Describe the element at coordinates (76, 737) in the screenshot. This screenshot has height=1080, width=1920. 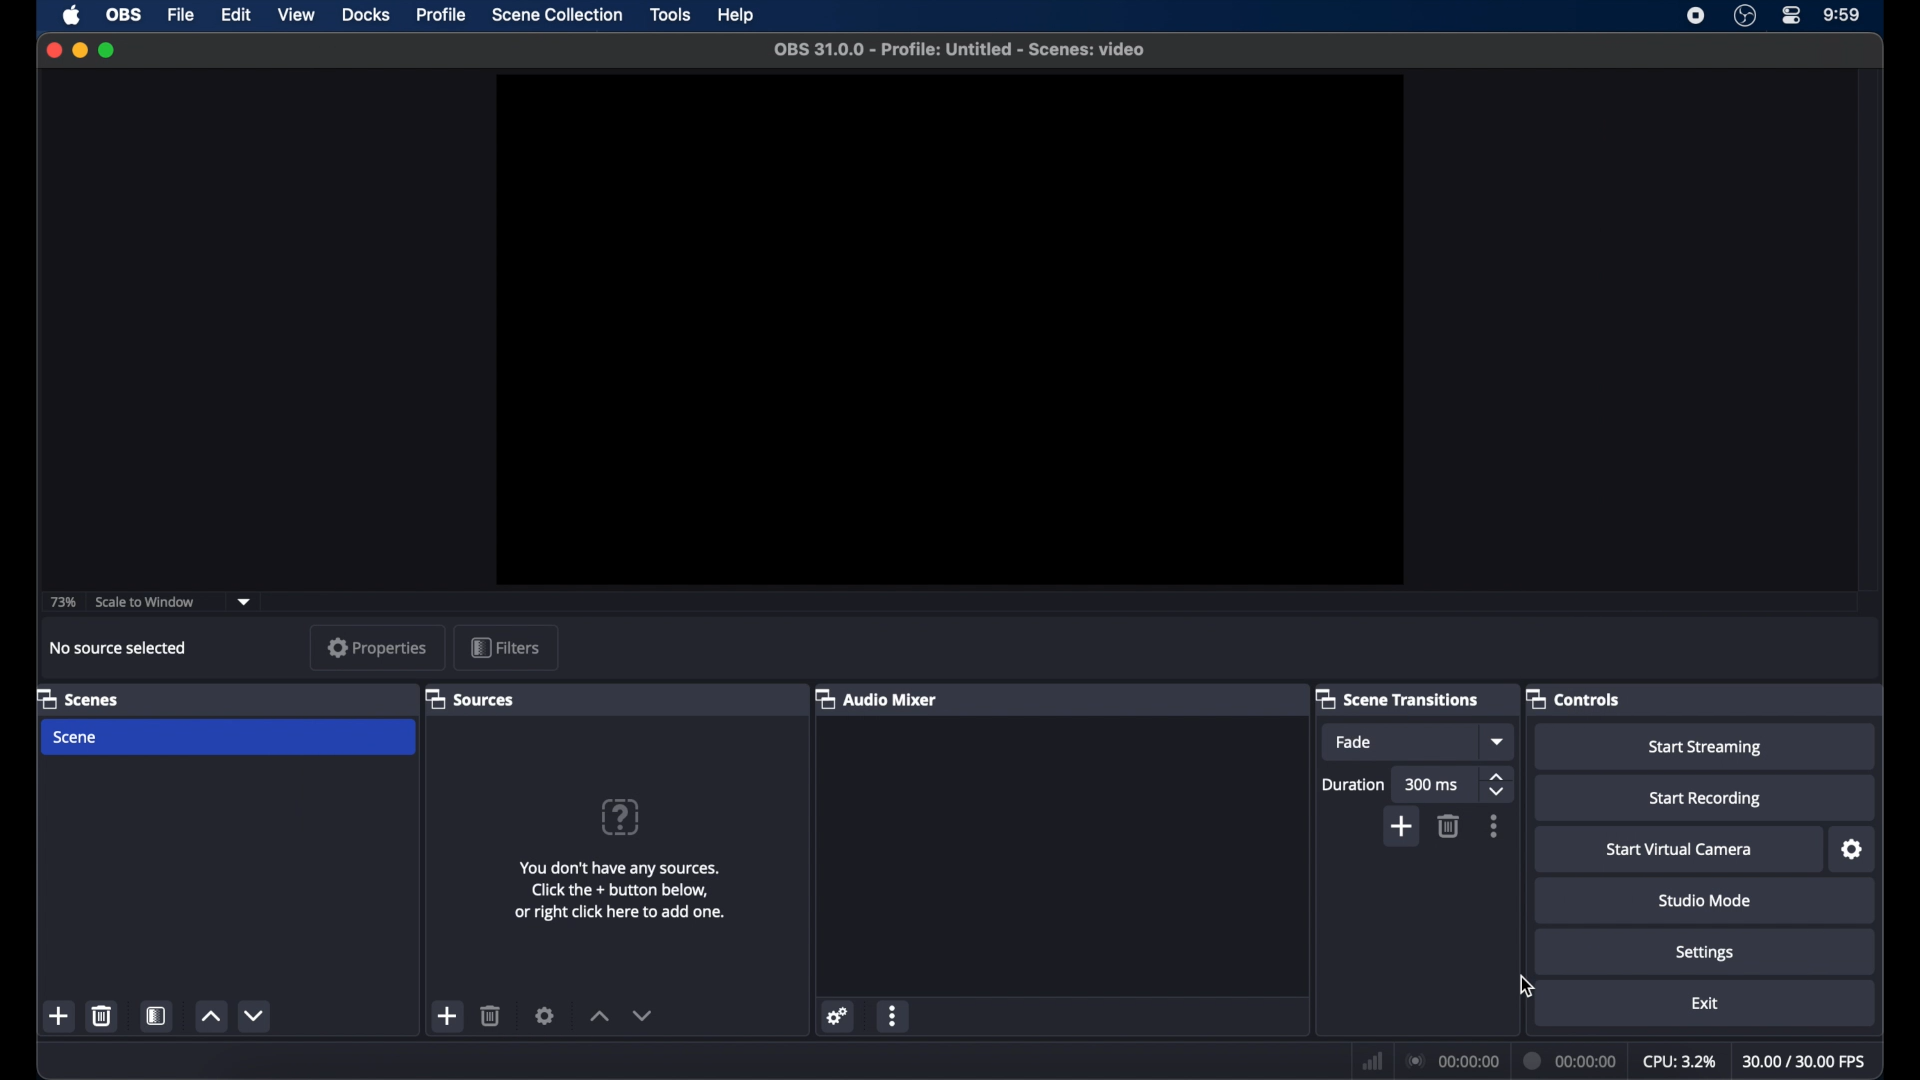
I see `scene` at that location.